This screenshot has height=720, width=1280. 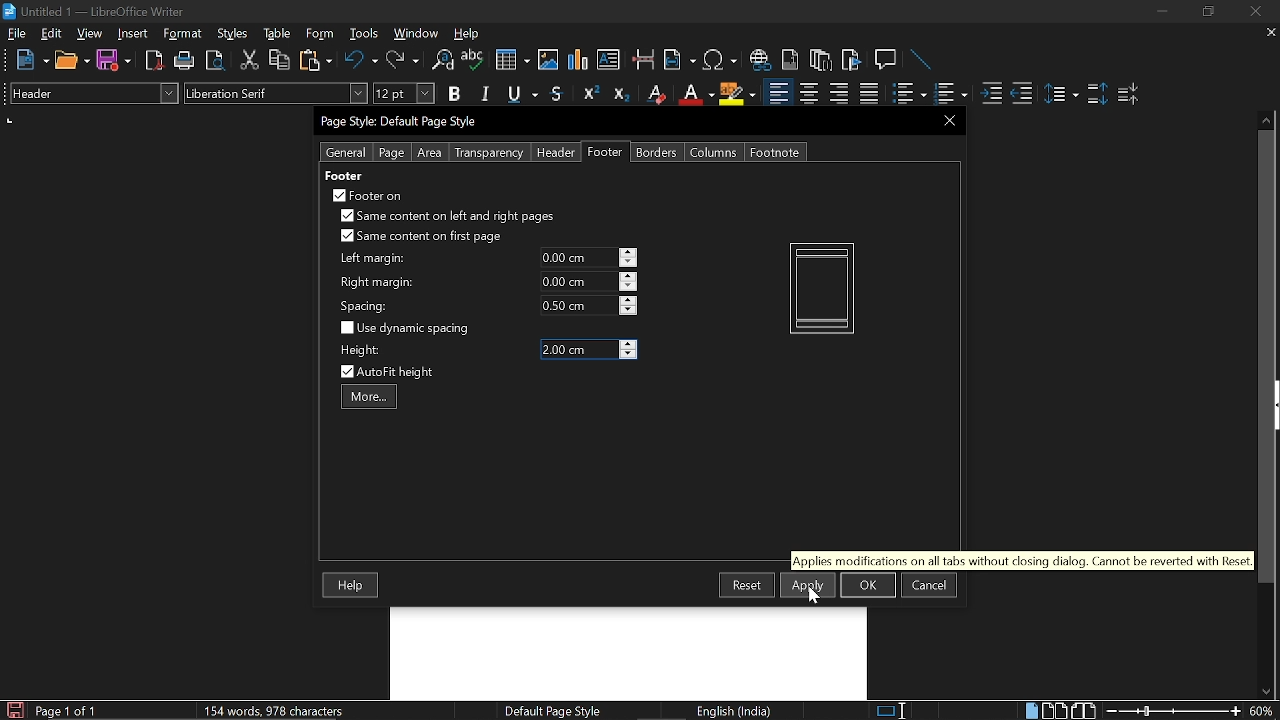 I want to click on table, so click(x=278, y=34).